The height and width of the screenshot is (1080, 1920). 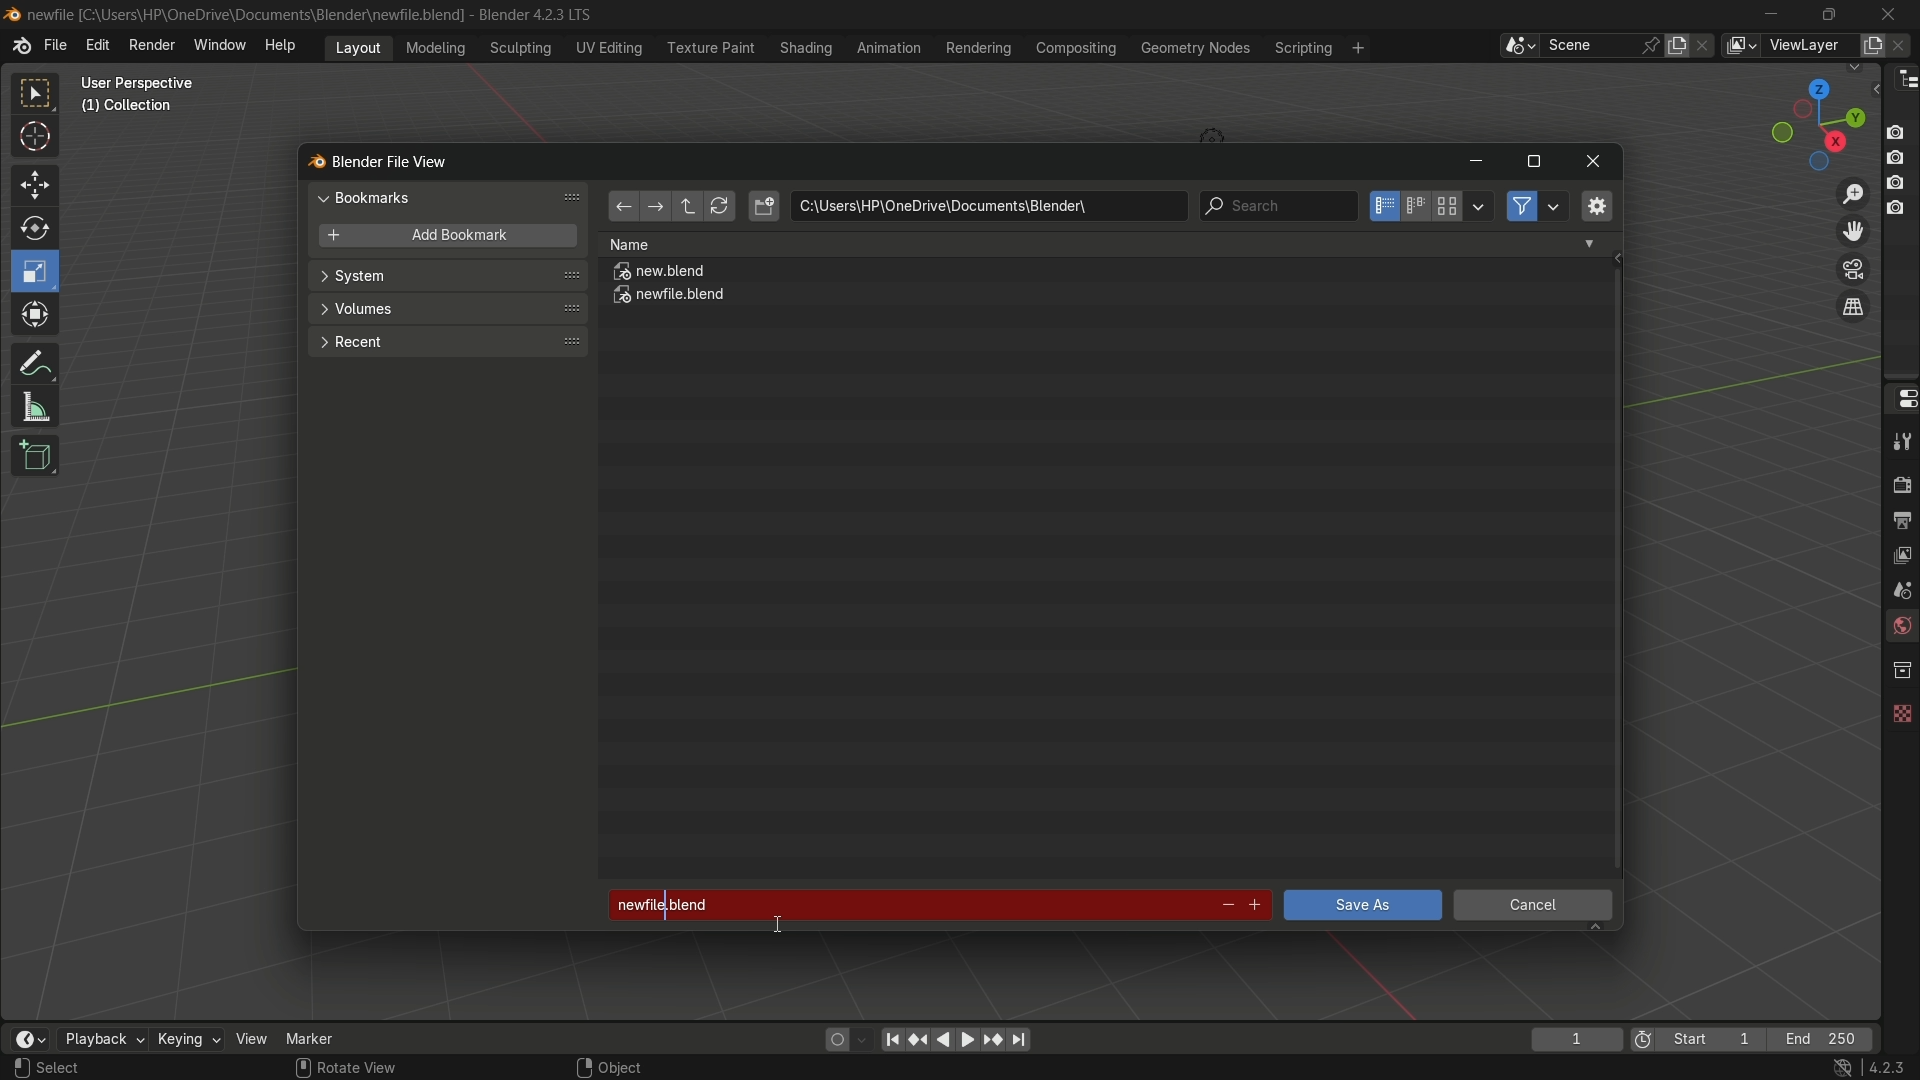 I want to click on refresh, so click(x=719, y=207).